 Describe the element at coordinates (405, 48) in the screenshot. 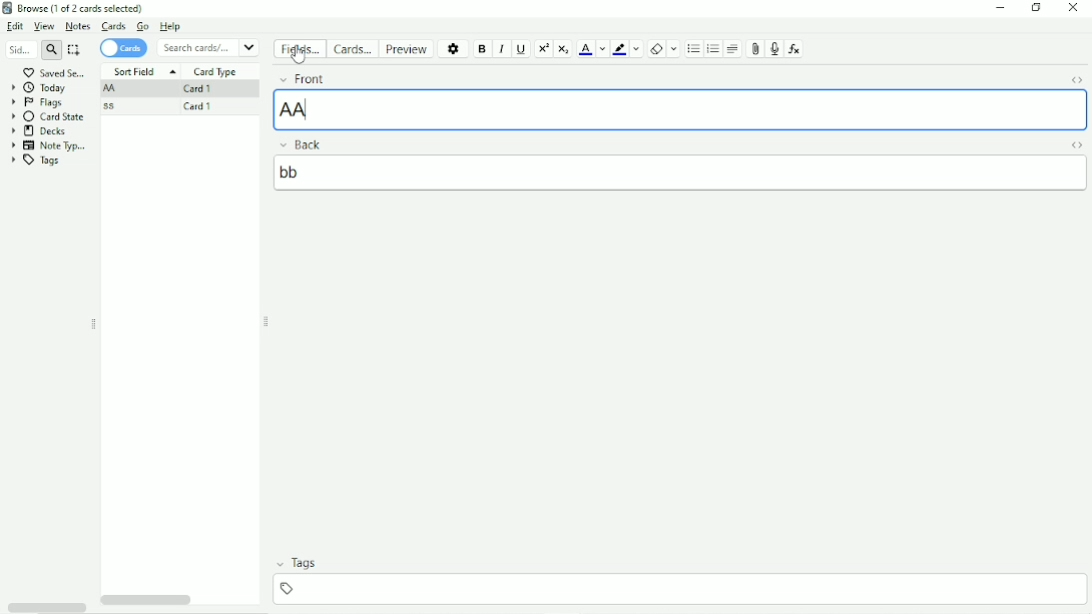

I see `Preview` at that location.